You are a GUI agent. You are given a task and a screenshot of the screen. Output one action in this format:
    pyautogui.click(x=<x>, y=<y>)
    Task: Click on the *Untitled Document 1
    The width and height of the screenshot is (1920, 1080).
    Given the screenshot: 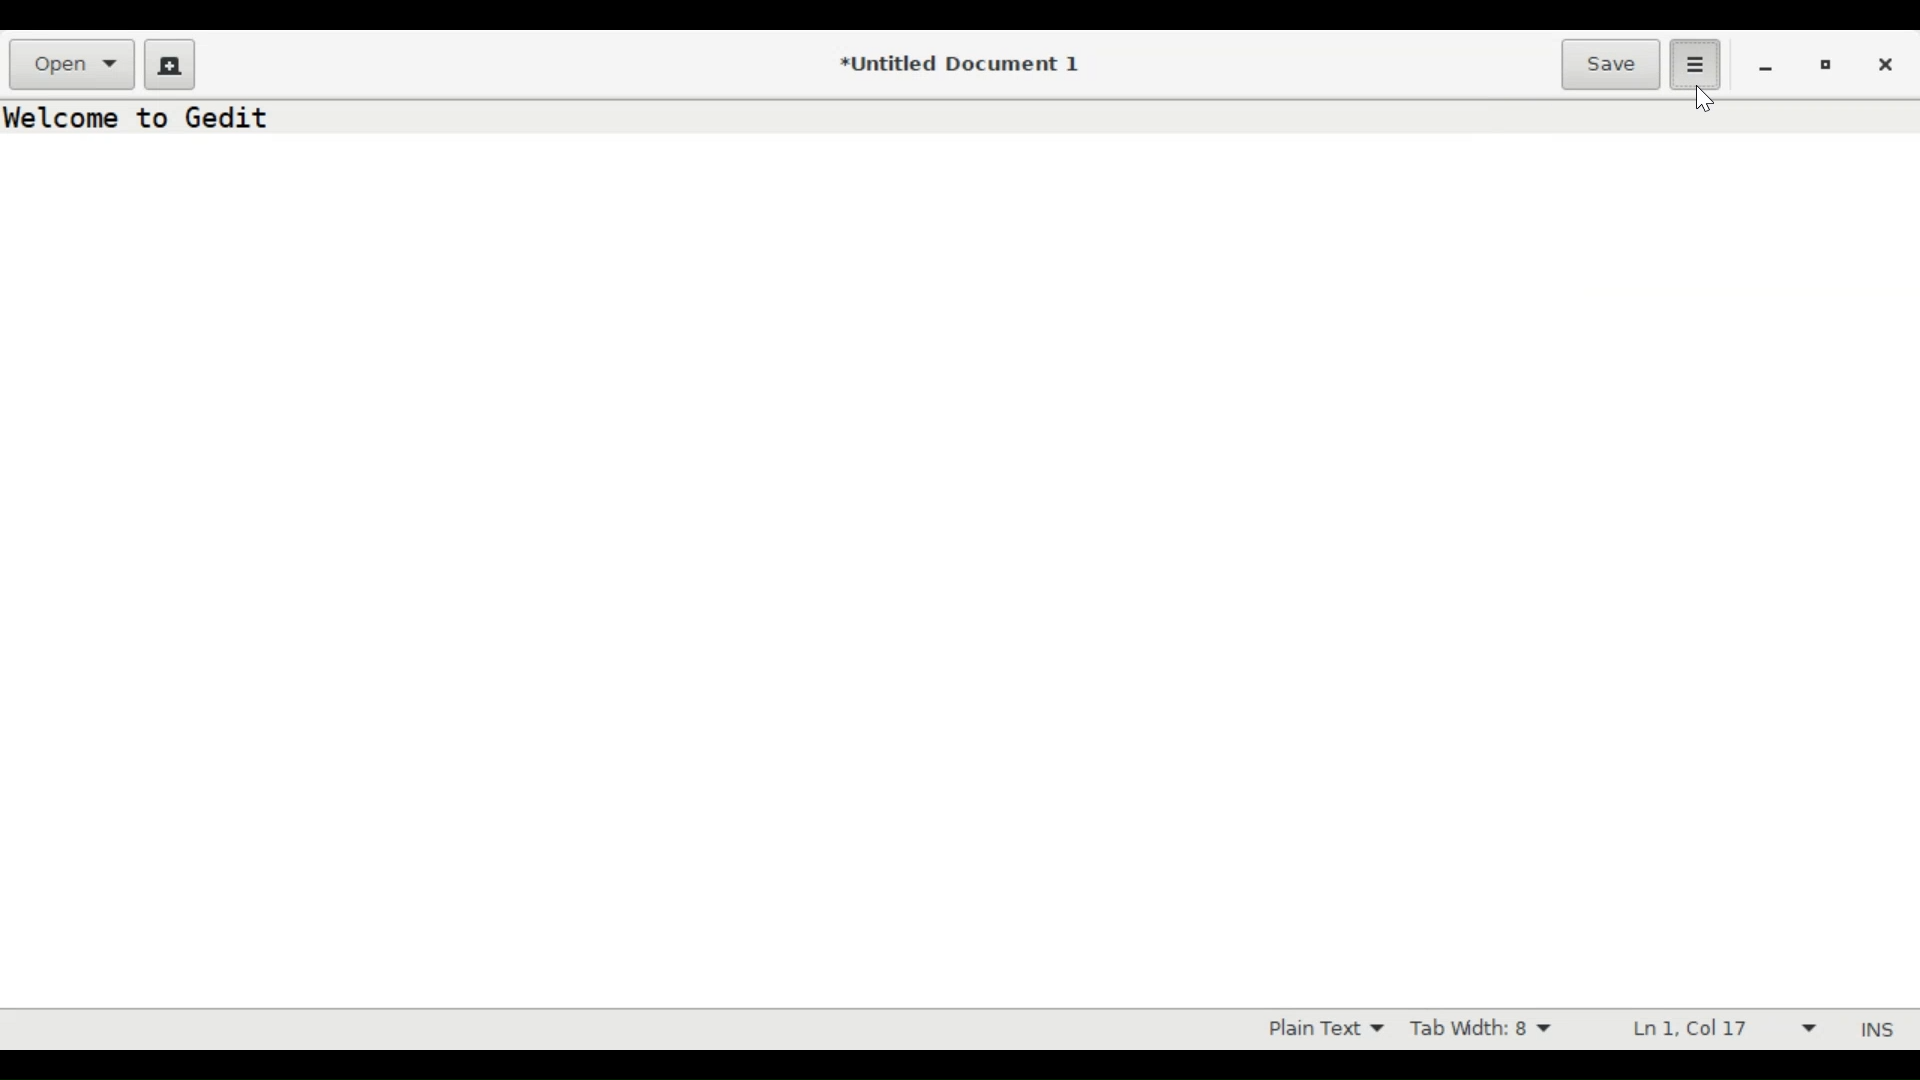 What is the action you would take?
    pyautogui.click(x=963, y=66)
    